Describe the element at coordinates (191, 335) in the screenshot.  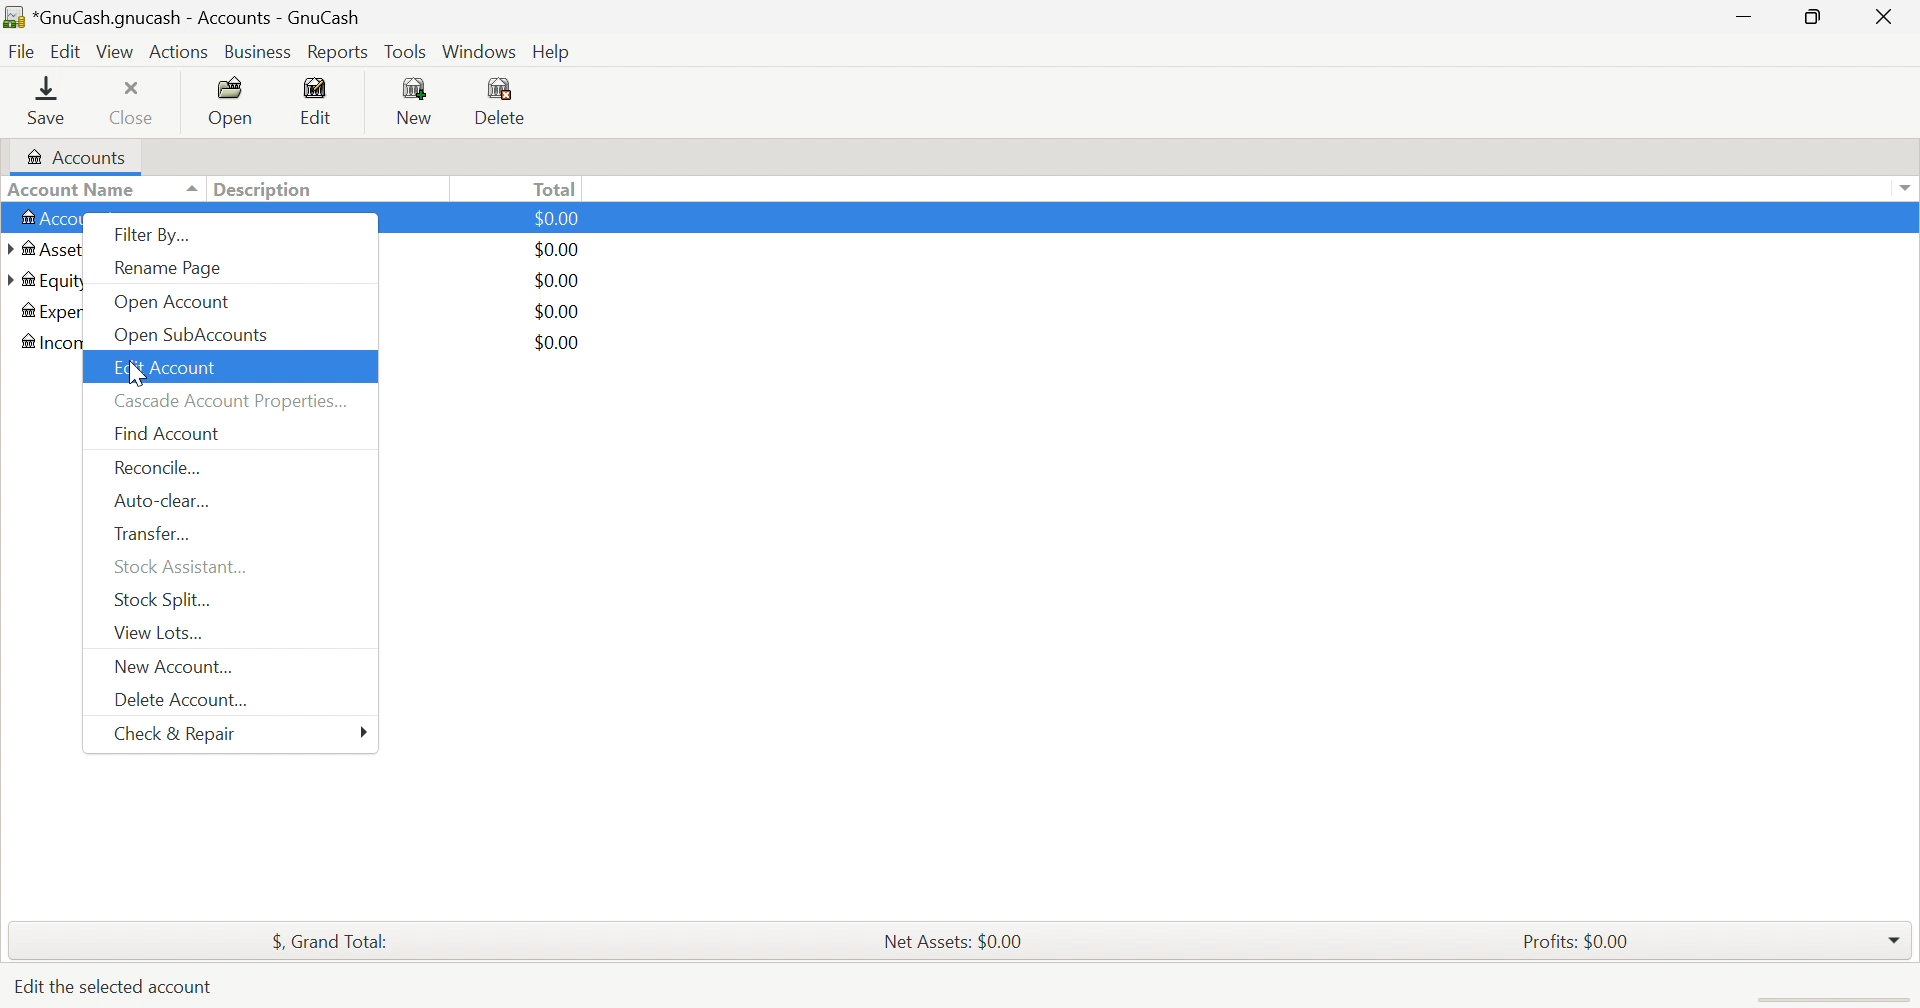
I see `Open Subaccounts` at that location.